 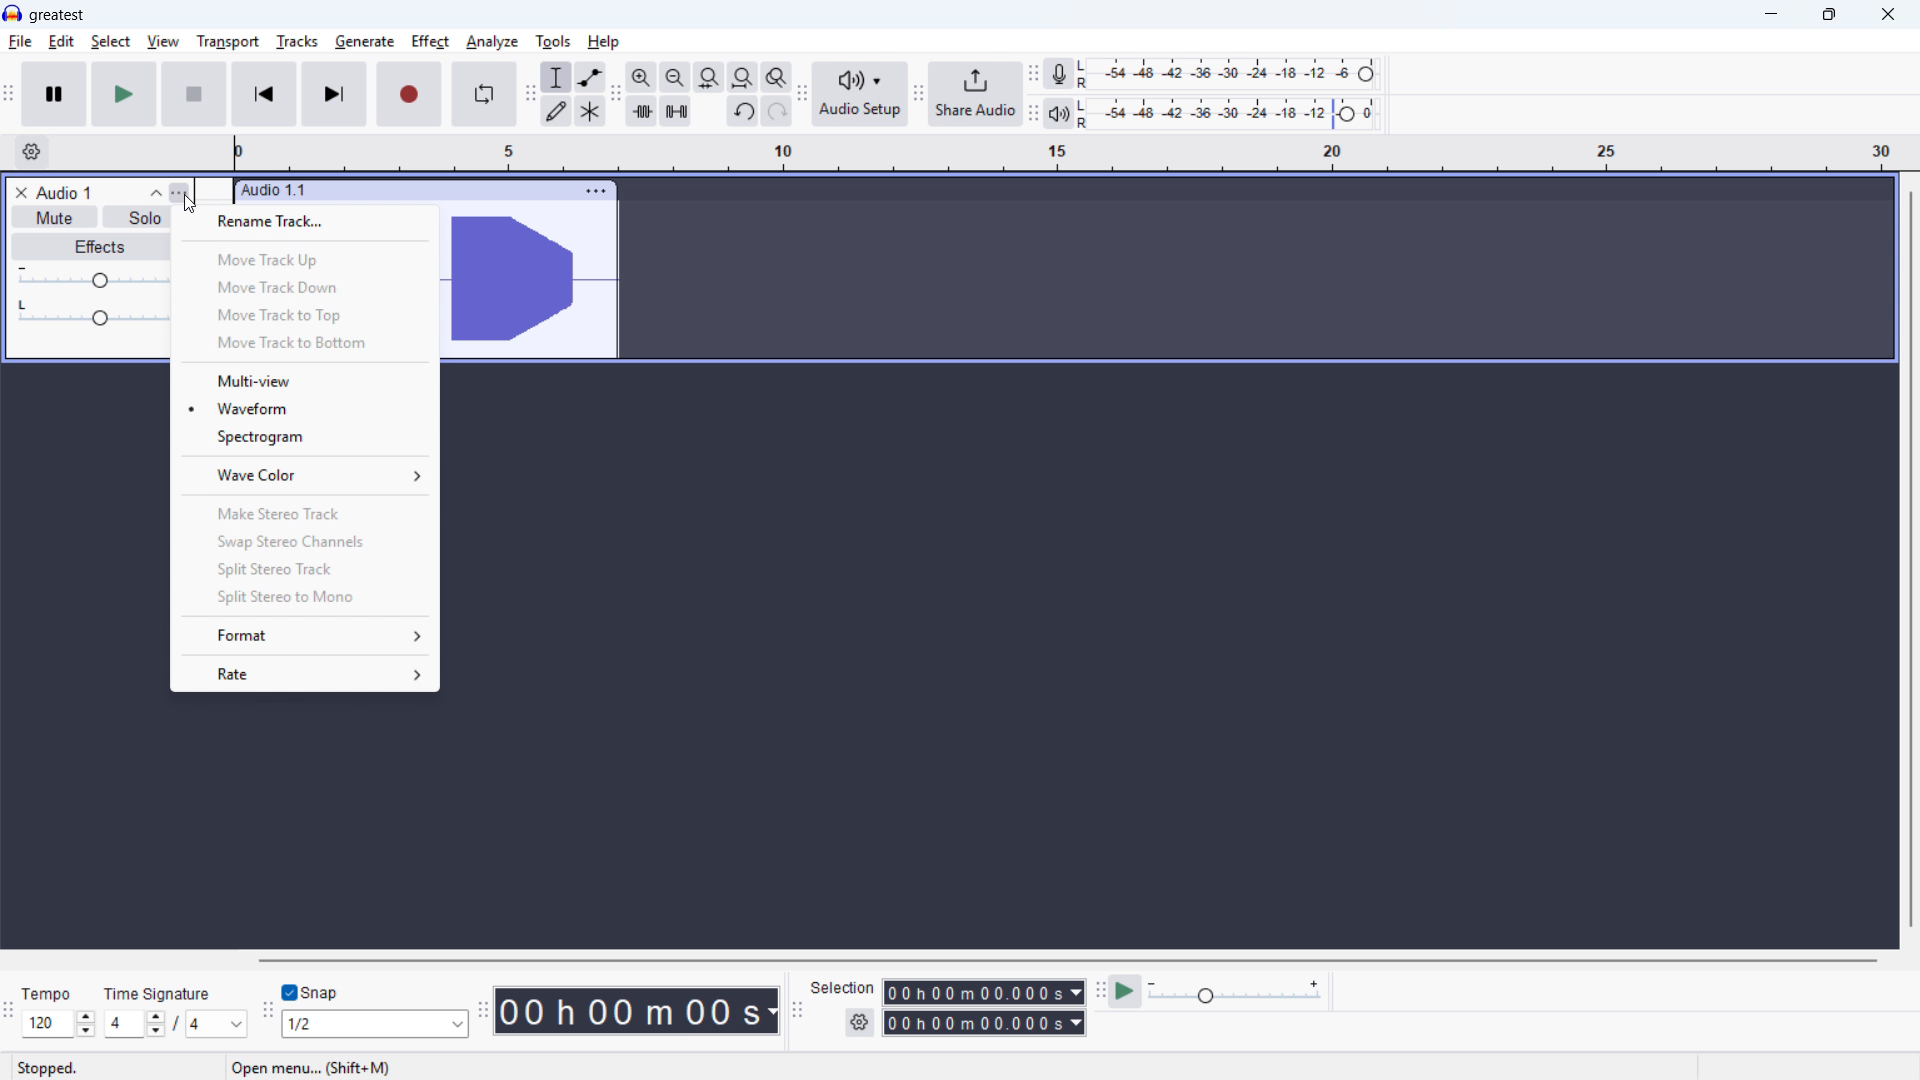 What do you see at coordinates (919, 95) in the screenshot?
I see `share audio toolbar` at bounding box center [919, 95].